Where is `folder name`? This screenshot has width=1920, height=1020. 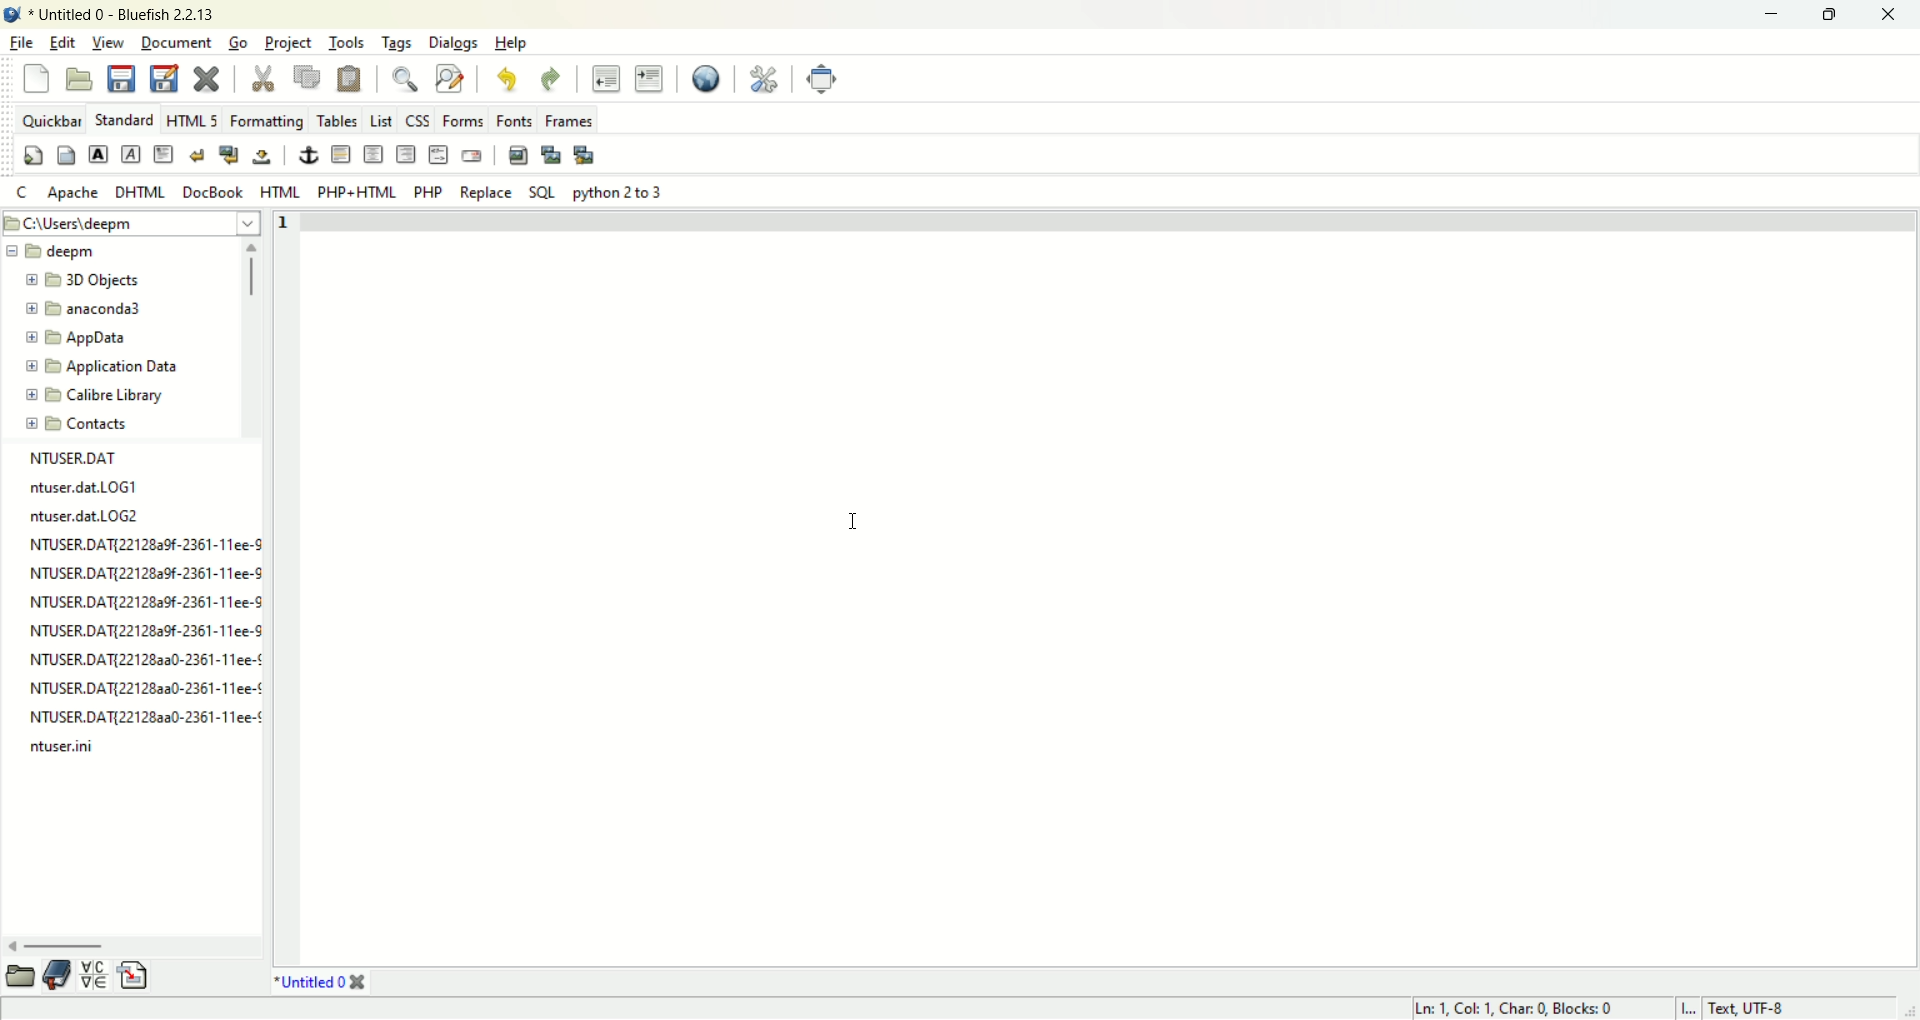
folder name is located at coordinates (91, 425).